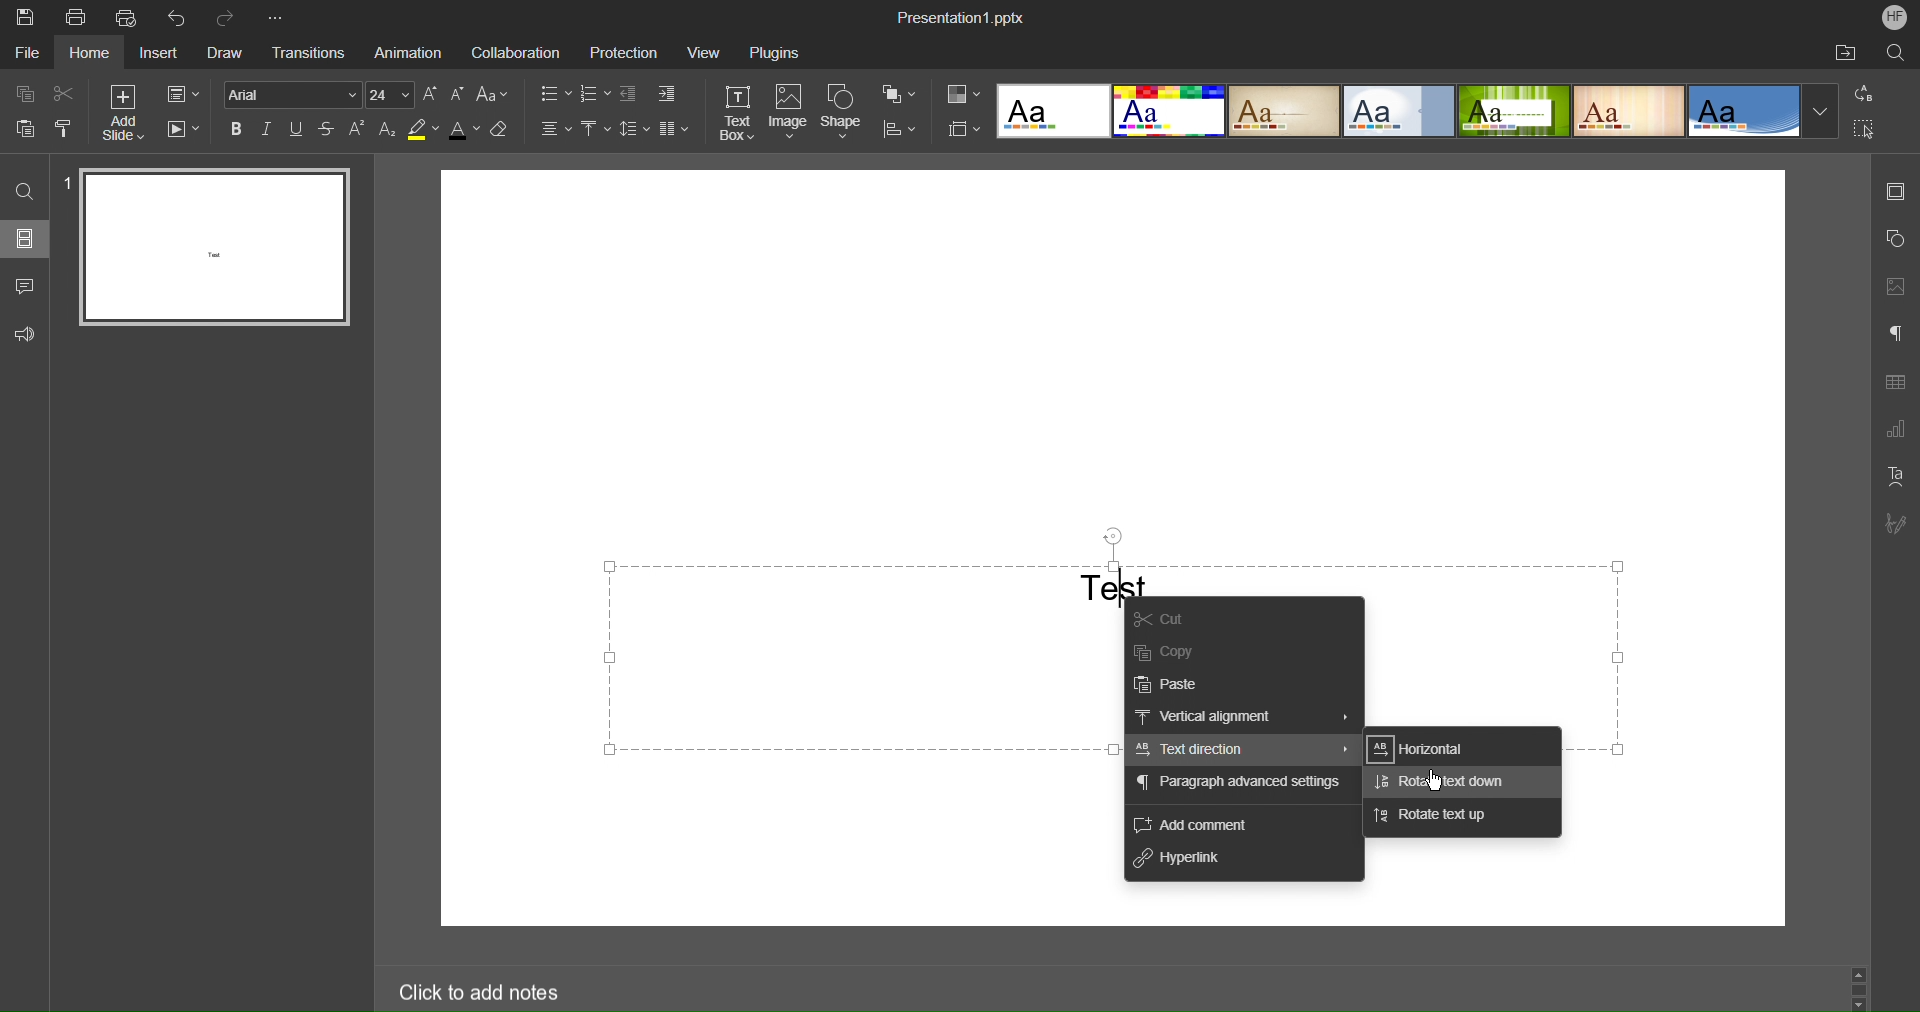 This screenshot has width=1920, height=1012. I want to click on Open Folder, so click(1847, 54).